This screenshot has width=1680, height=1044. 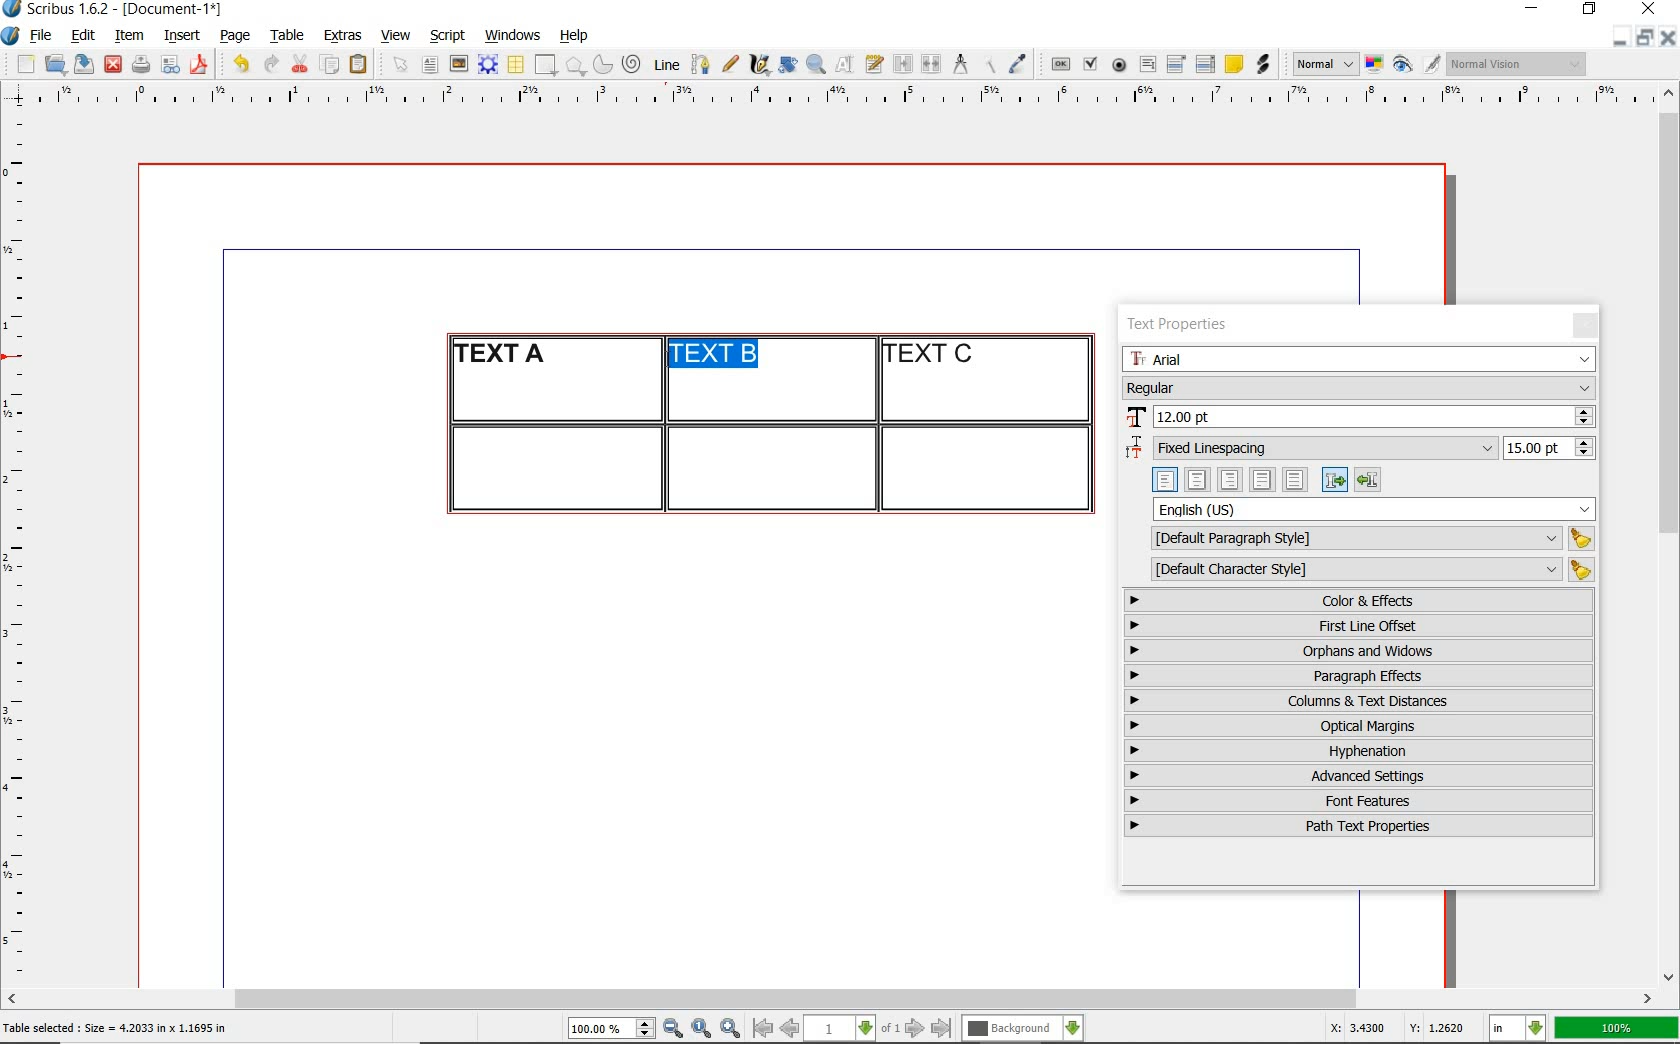 I want to click on scrollbar, so click(x=1670, y=533).